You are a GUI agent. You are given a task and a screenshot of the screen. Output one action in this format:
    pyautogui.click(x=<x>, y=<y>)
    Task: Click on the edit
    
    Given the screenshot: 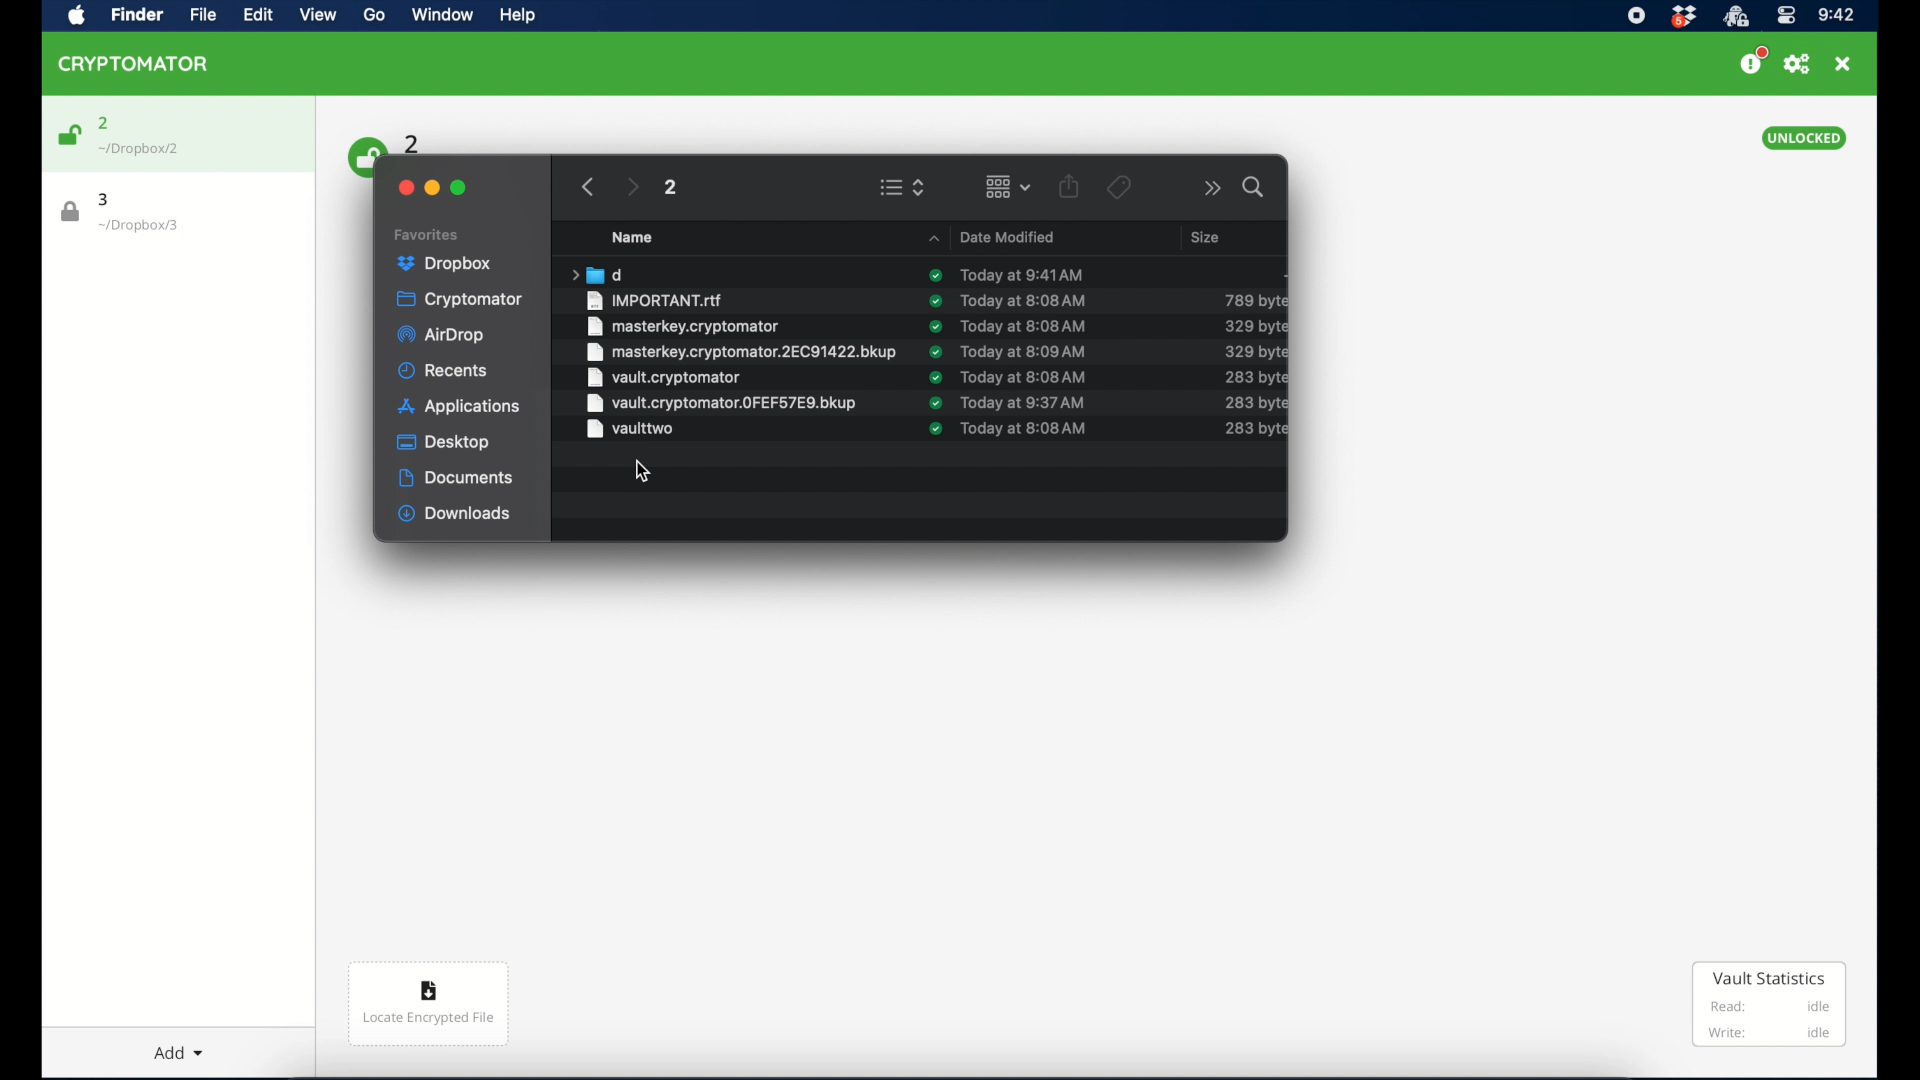 What is the action you would take?
    pyautogui.click(x=257, y=14)
    